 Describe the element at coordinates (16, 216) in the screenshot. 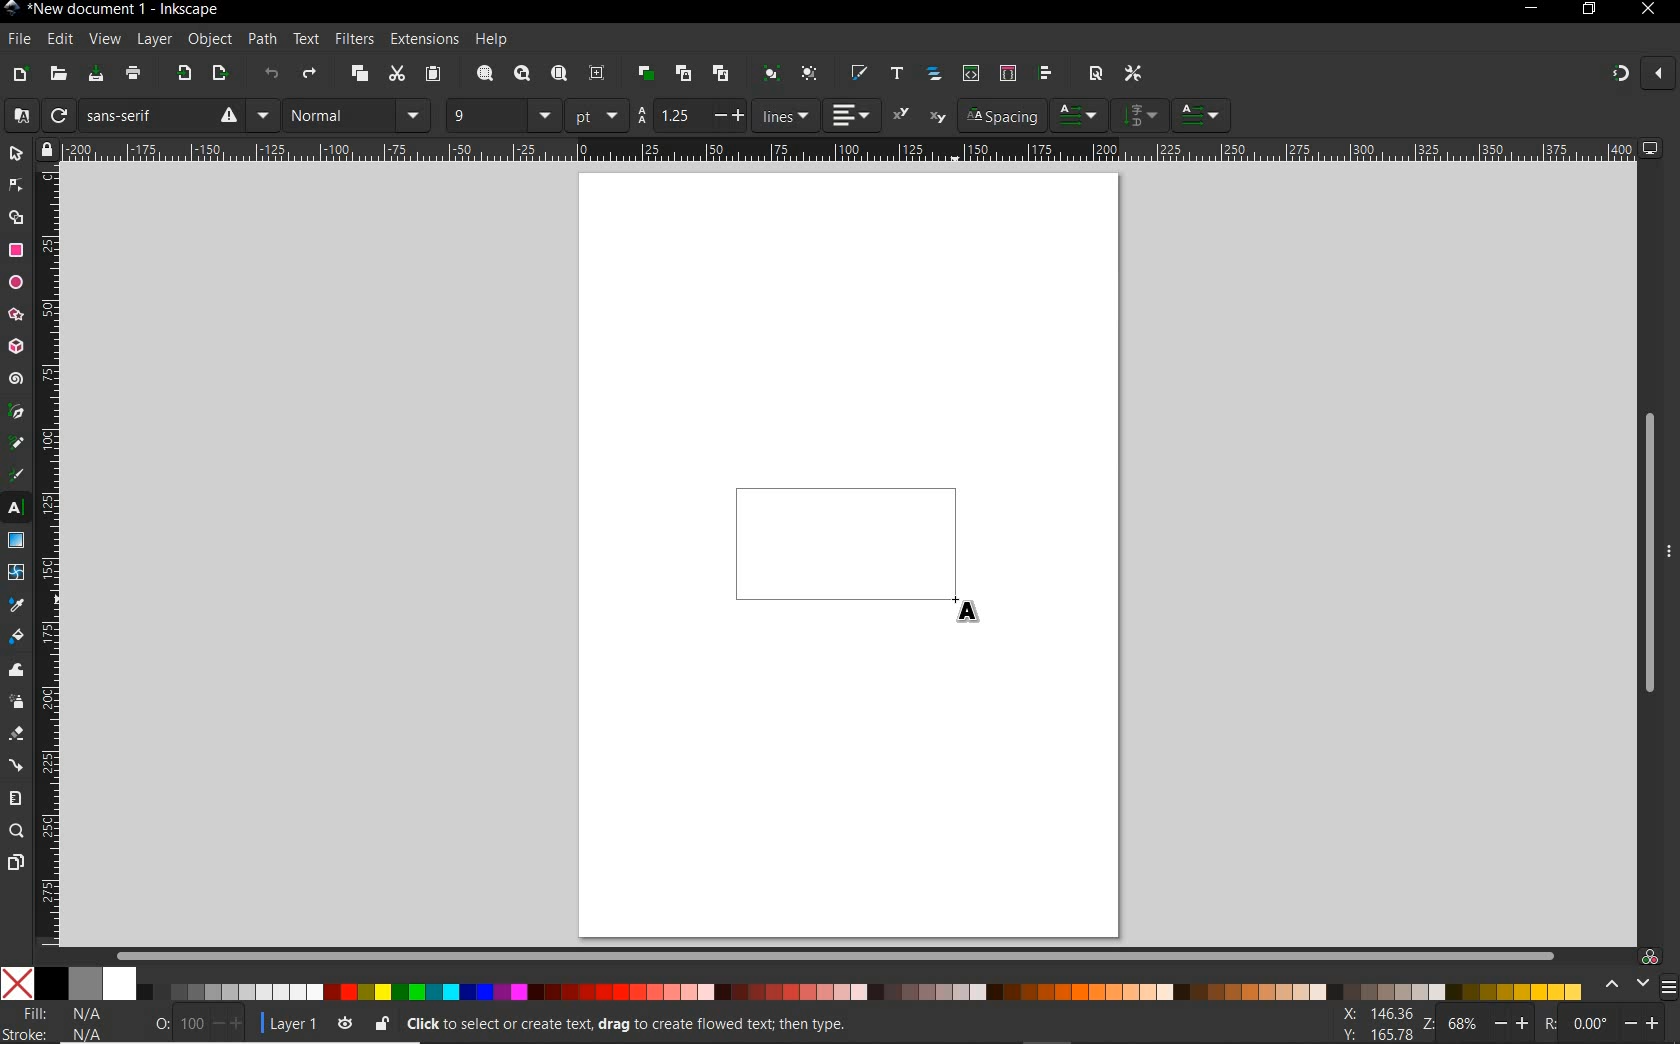

I see `shape builder tool` at that location.